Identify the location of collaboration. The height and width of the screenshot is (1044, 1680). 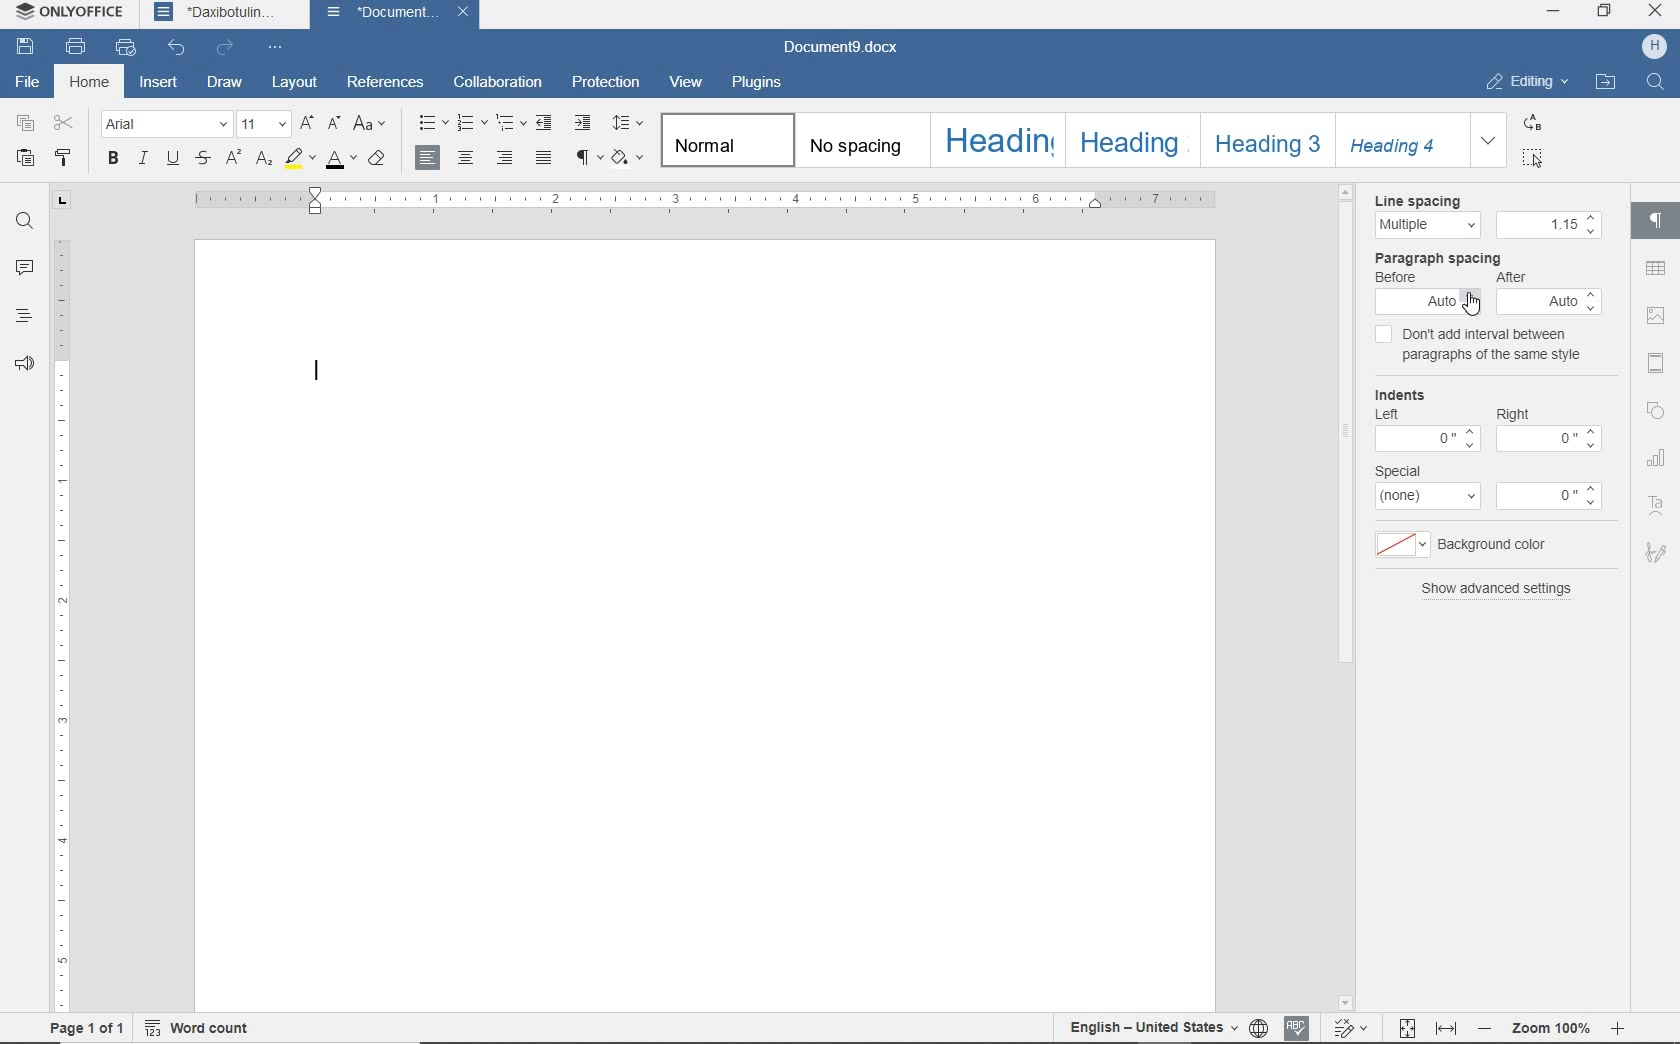
(499, 84).